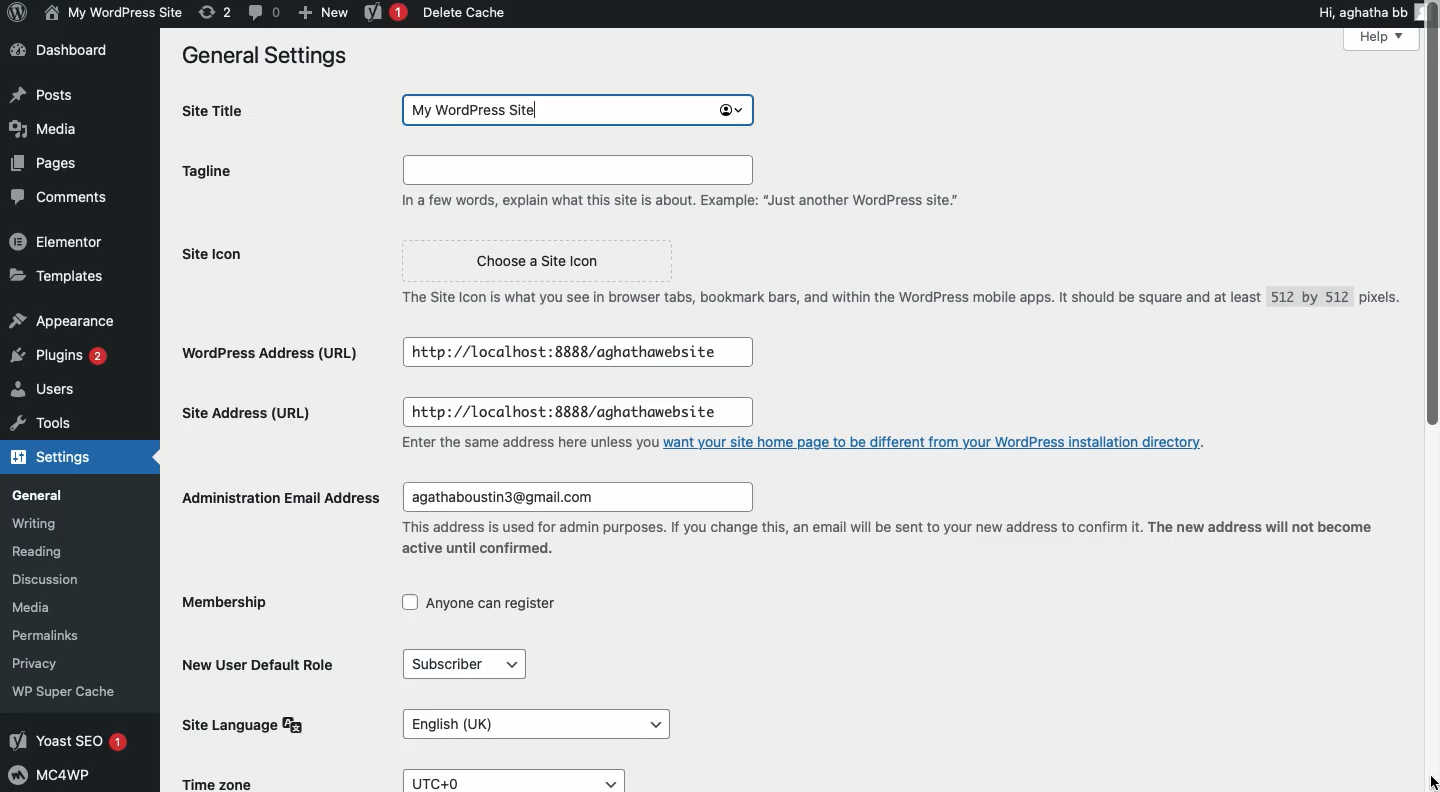 The image size is (1440, 792). I want to click on Enter the same address here unless you, so click(531, 445).